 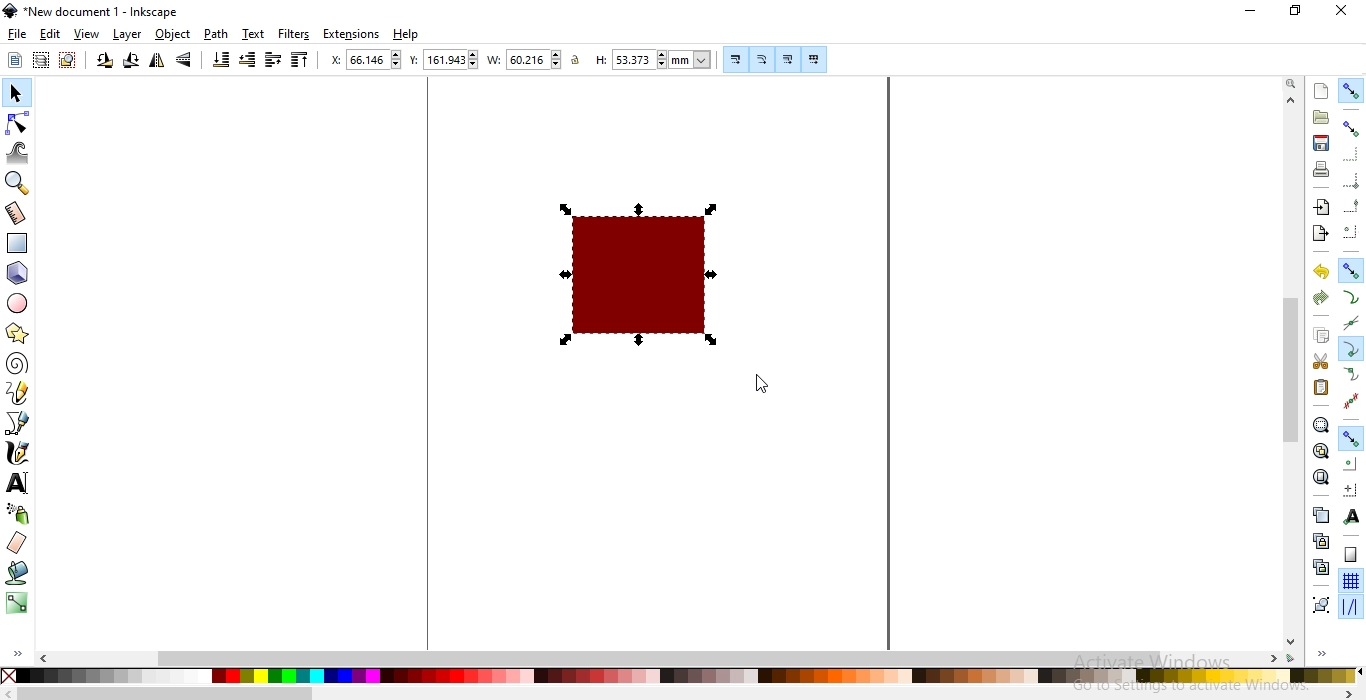 I want to click on 53.373, so click(x=636, y=60).